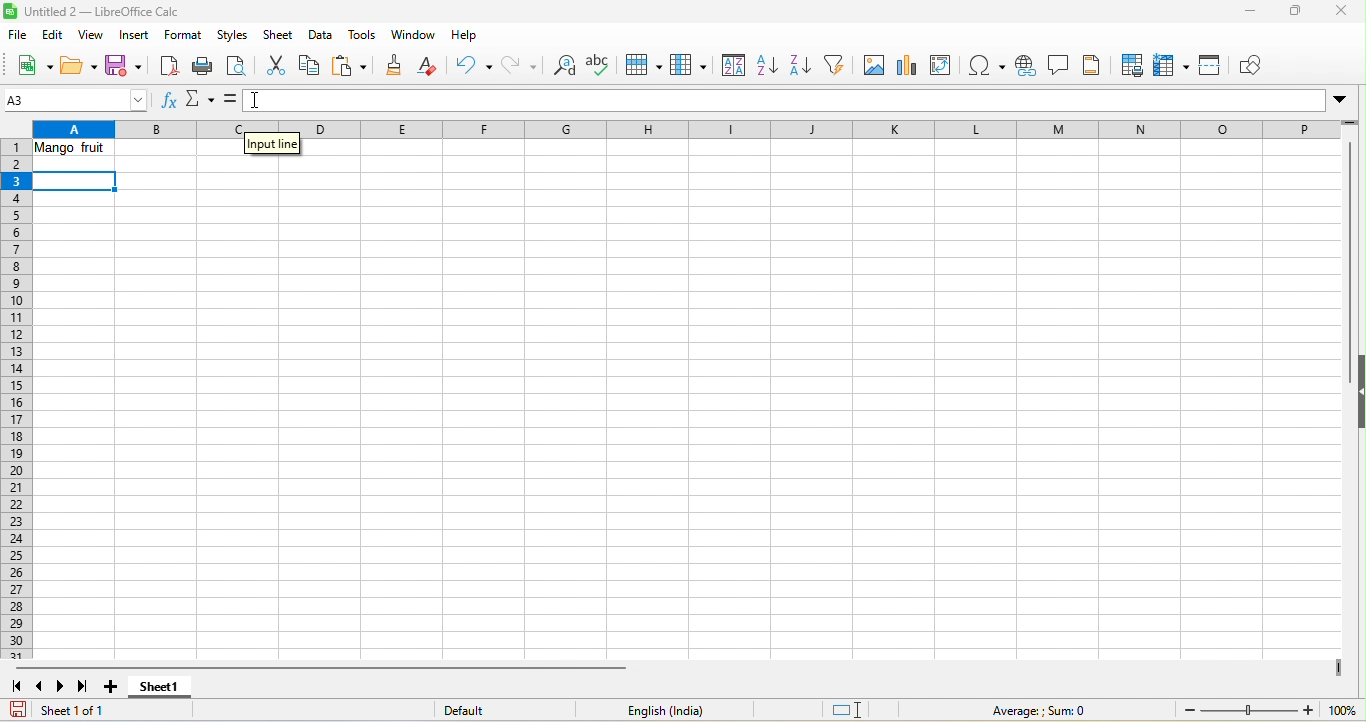 Image resolution: width=1366 pixels, height=722 pixels. What do you see at coordinates (276, 64) in the screenshot?
I see `cut` at bounding box center [276, 64].